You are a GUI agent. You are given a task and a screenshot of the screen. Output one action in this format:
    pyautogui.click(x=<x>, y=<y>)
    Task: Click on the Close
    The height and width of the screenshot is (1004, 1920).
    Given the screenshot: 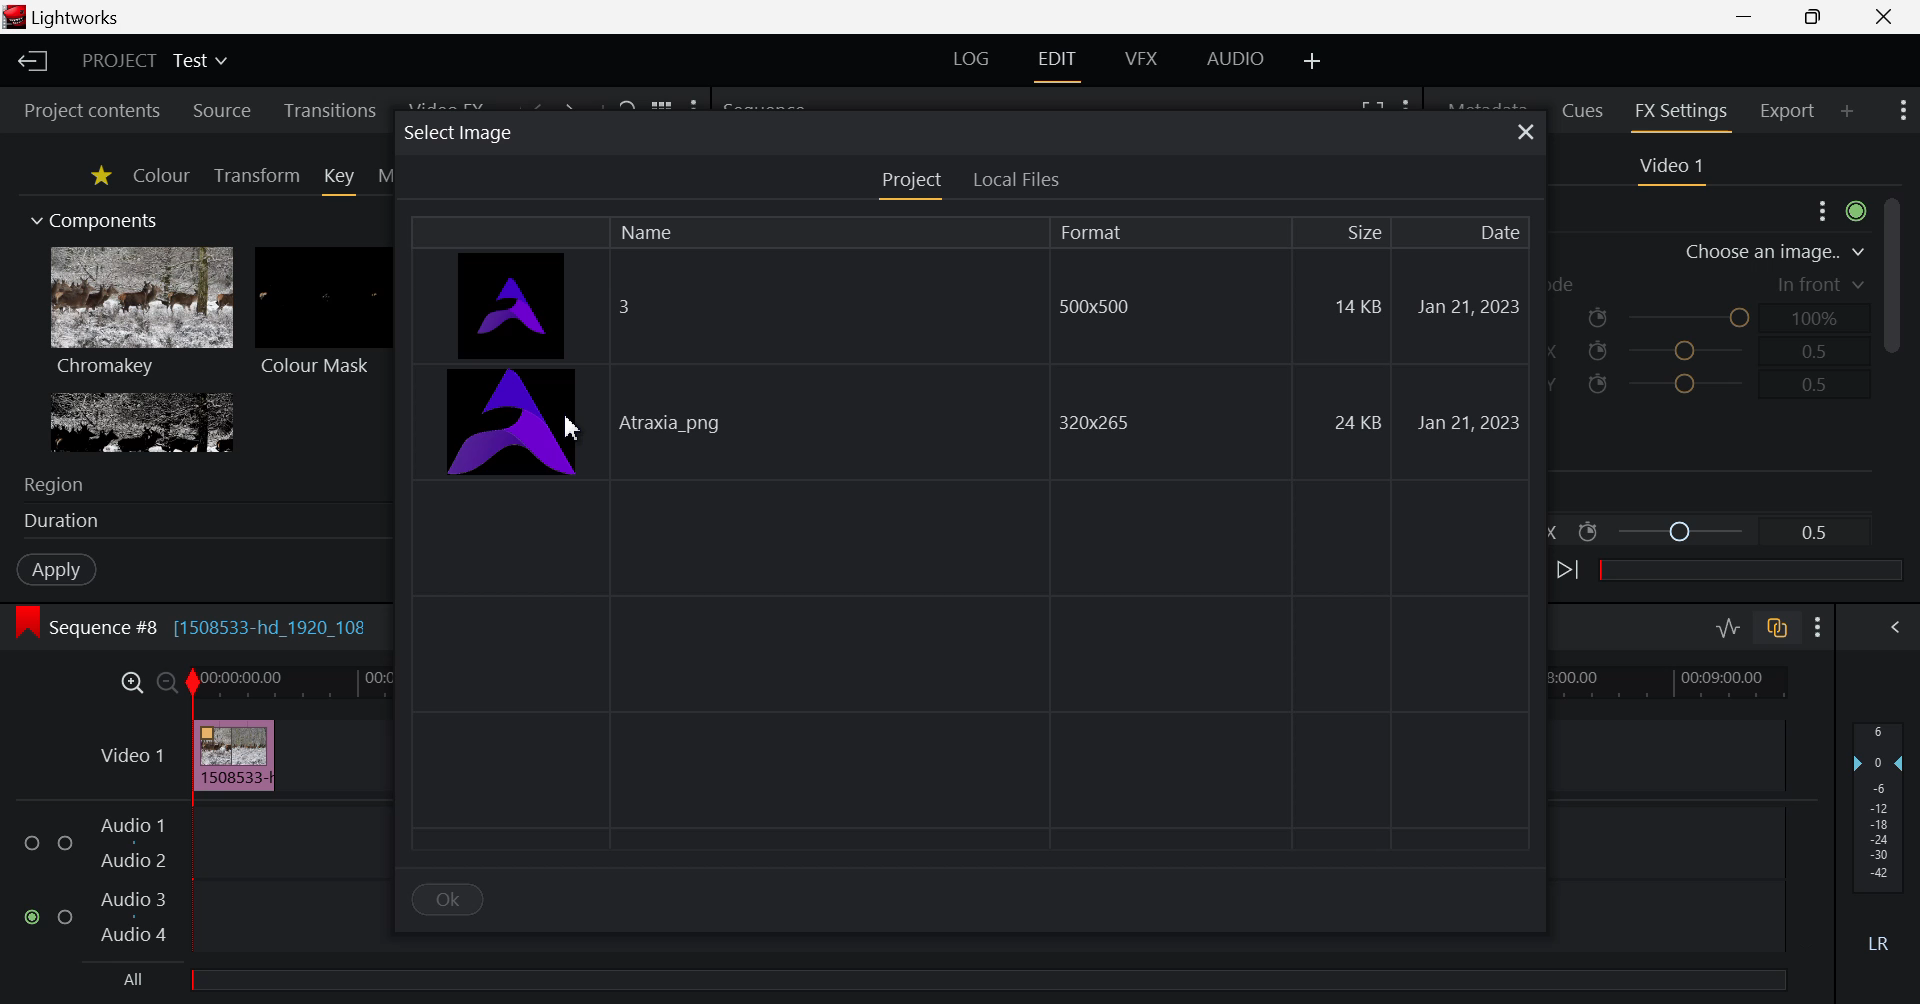 What is the action you would take?
    pyautogui.click(x=1884, y=17)
    